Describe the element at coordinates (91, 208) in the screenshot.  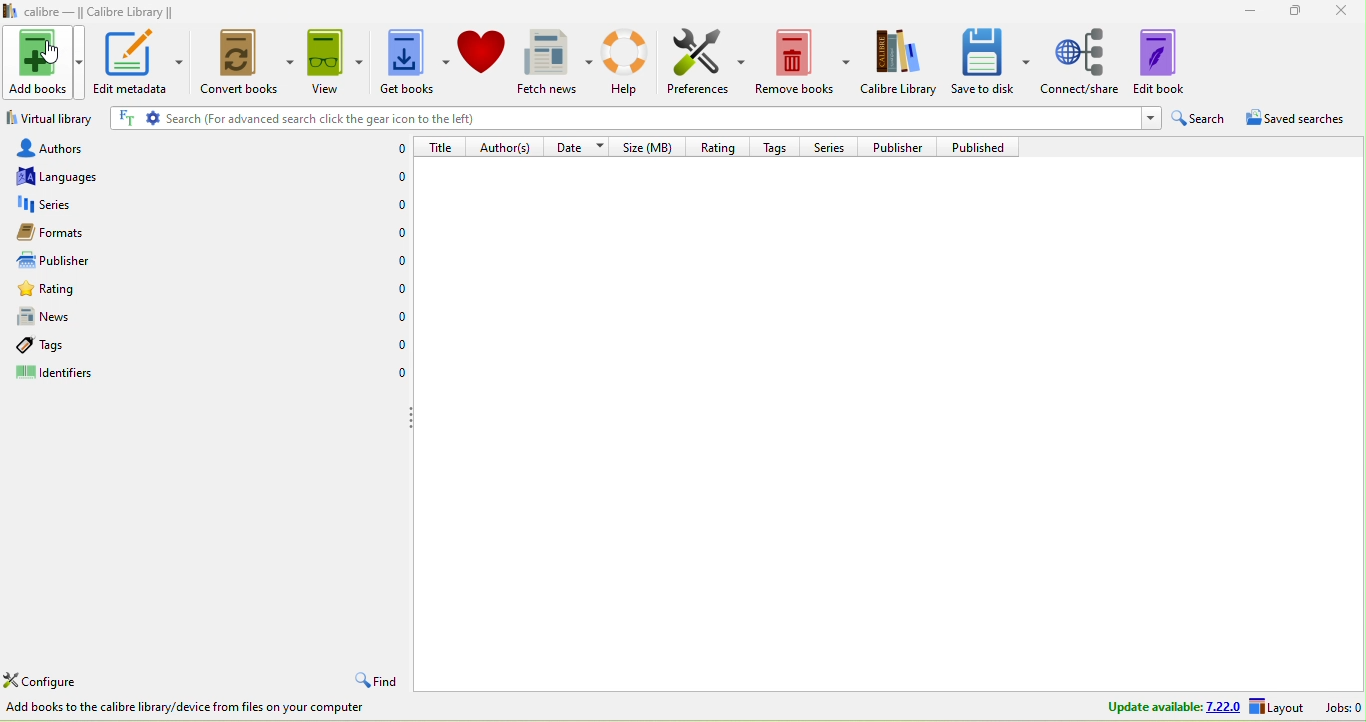
I see `series` at that location.